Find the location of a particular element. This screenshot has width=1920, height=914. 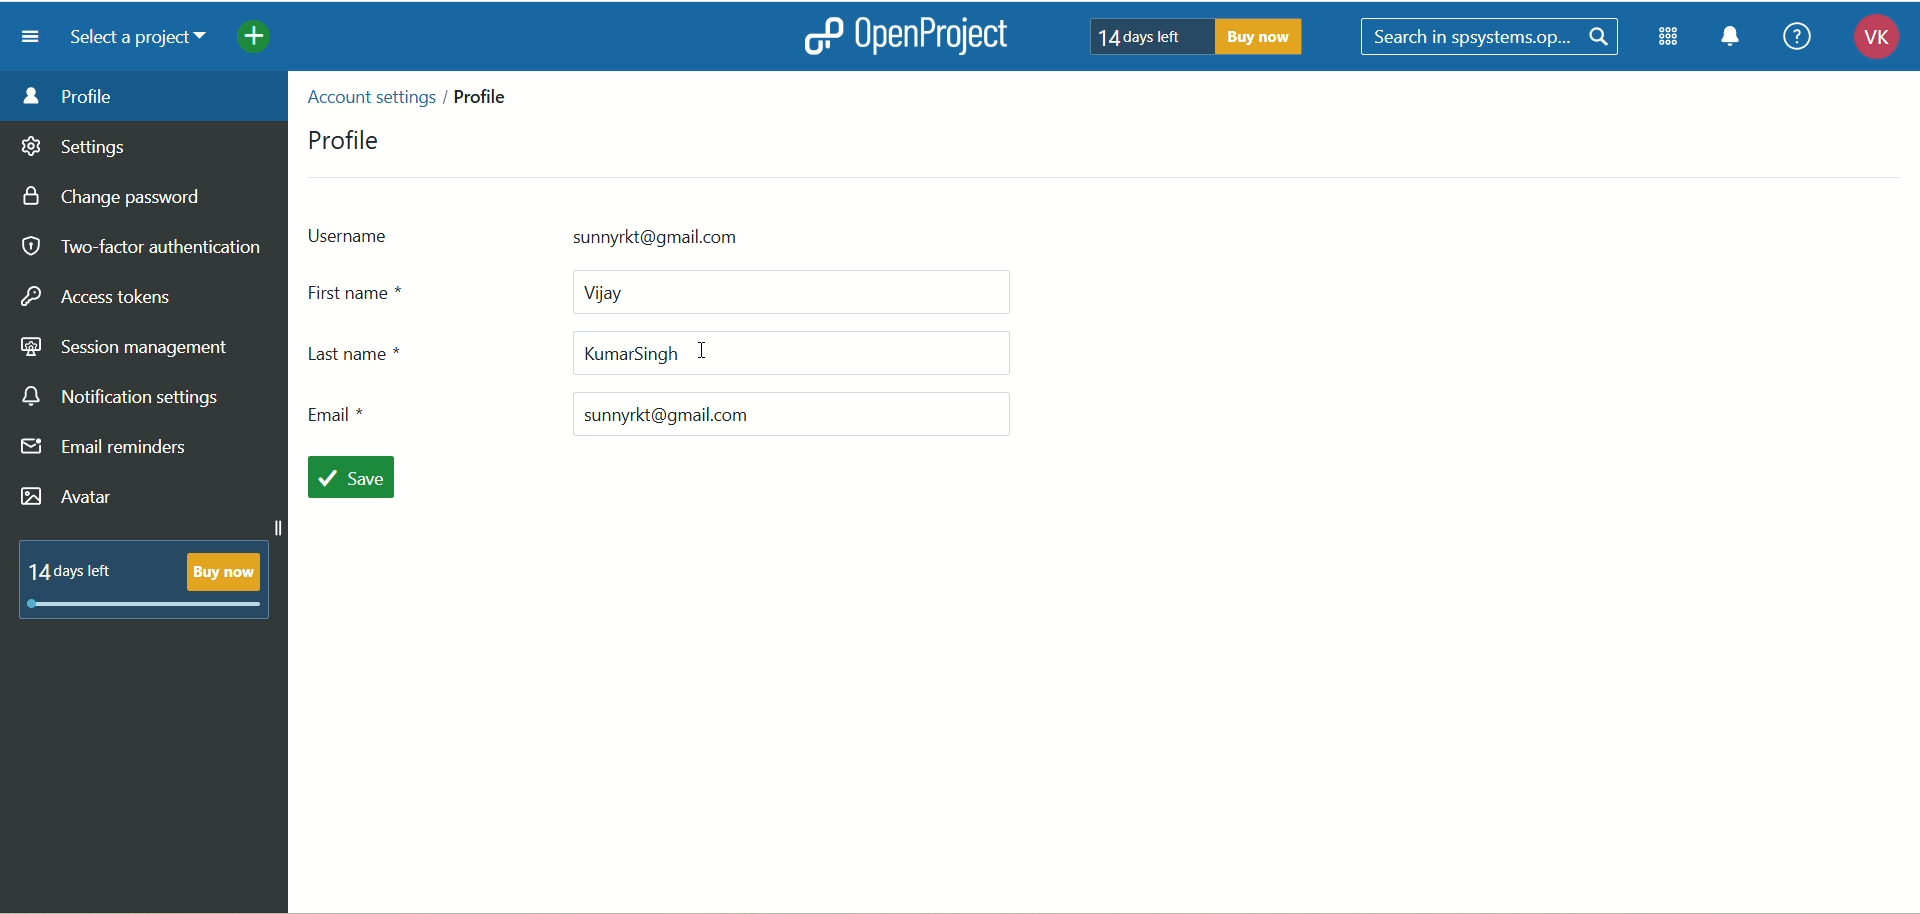

account is located at coordinates (1868, 40).